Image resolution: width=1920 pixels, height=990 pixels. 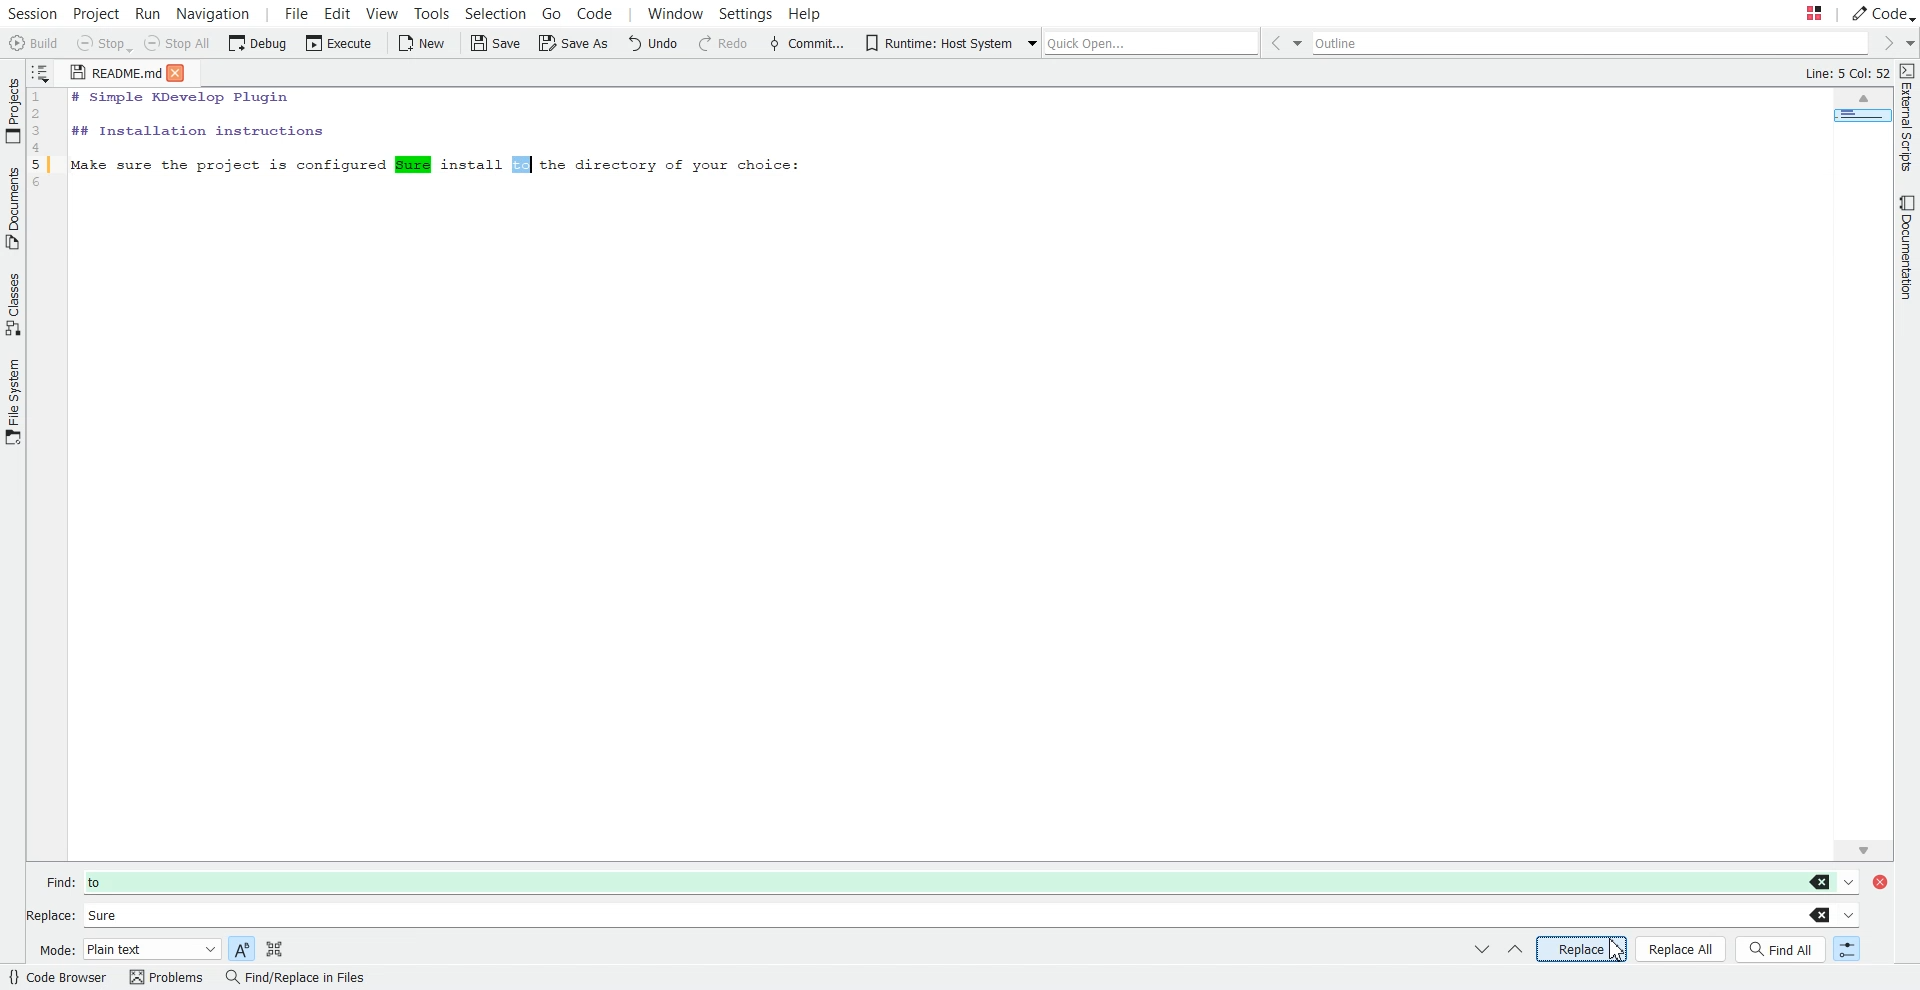 What do you see at coordinates (97, 12) in the screenshot?
I see `Project` at bounding box center [97, 12].